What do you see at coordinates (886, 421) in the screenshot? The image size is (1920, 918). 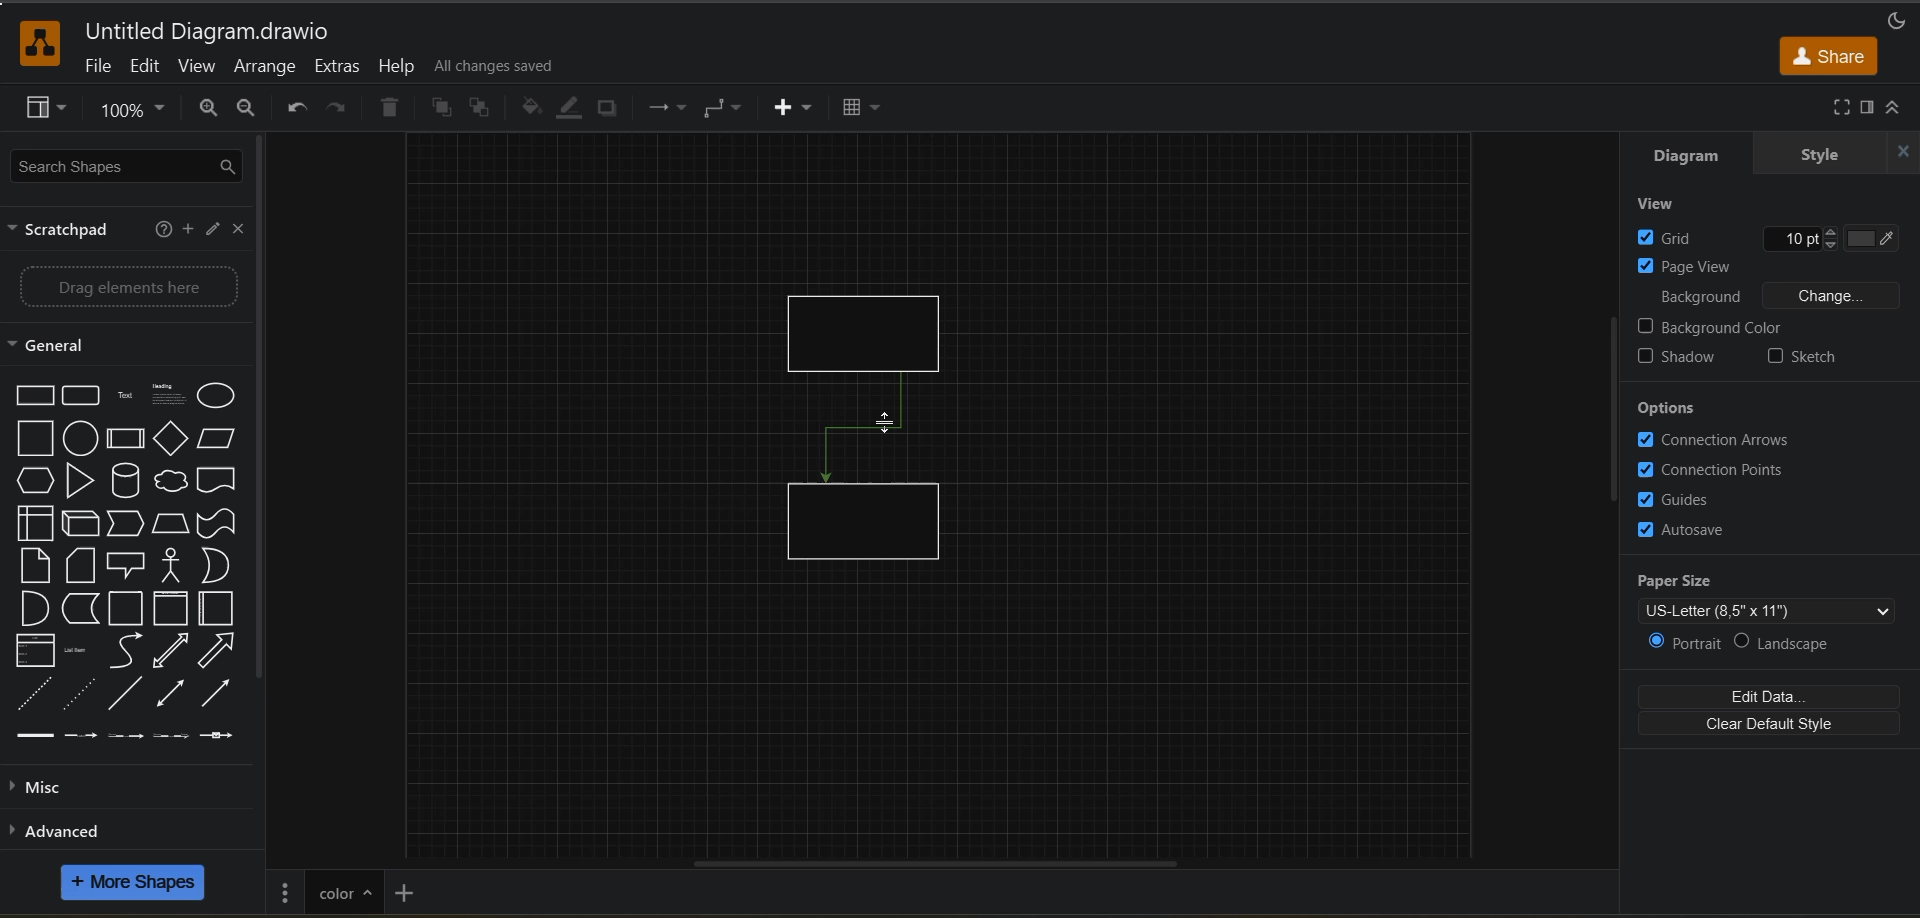 I see `cursor` at bounding box center [886, 421].